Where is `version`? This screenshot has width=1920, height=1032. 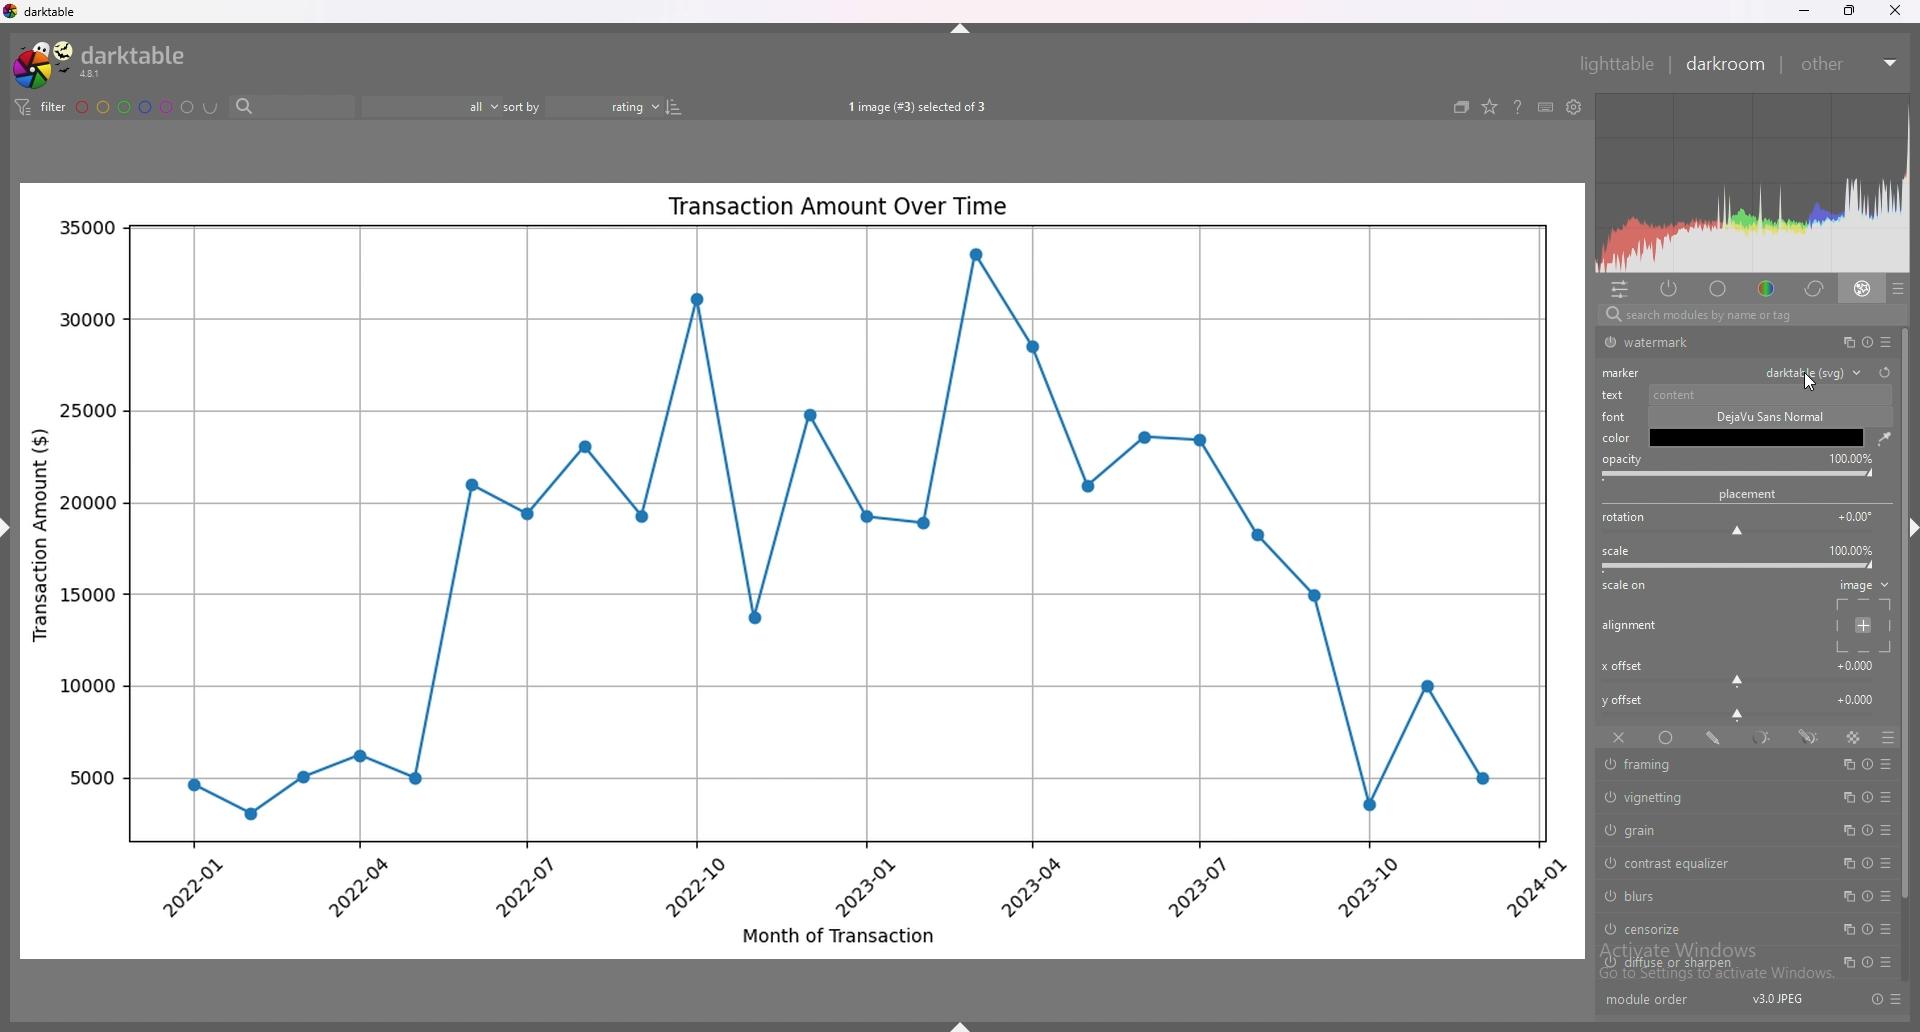 version is located at coordinates (1775, 1000).